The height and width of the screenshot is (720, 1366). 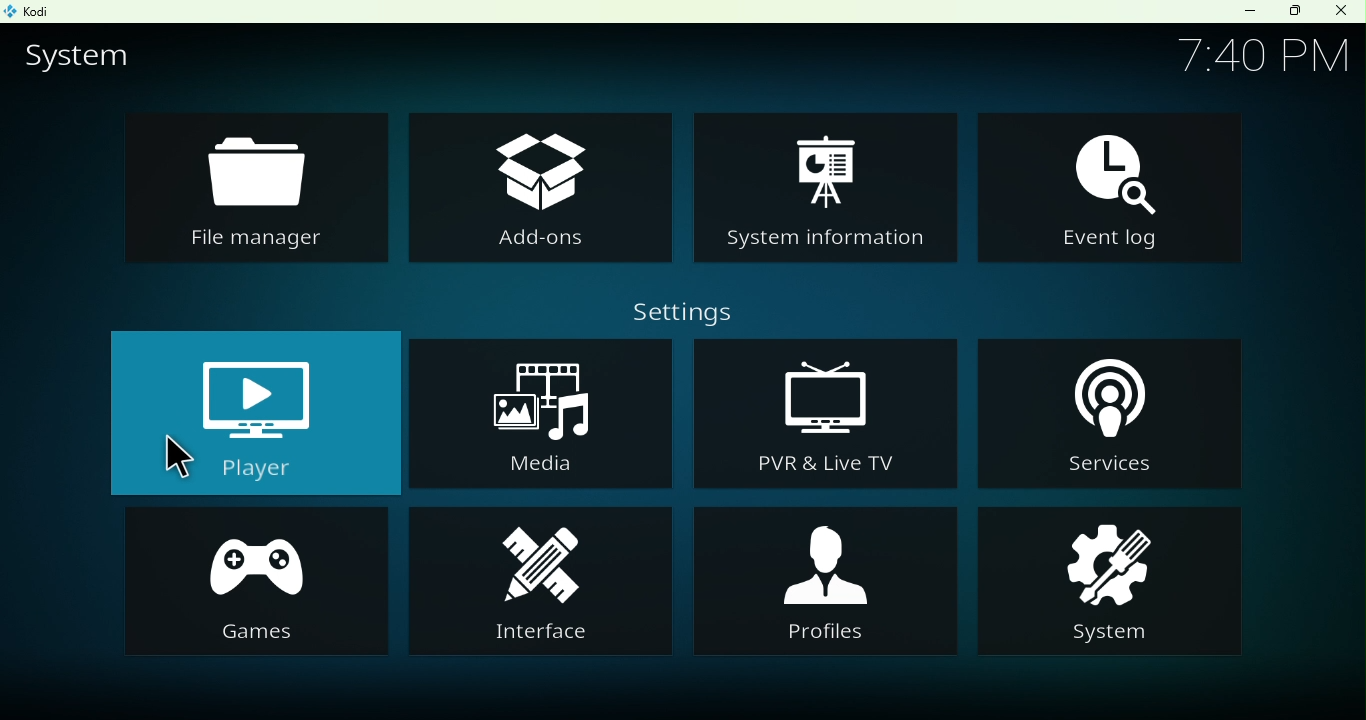 I want to click on Games, so click(x=254, y=584).